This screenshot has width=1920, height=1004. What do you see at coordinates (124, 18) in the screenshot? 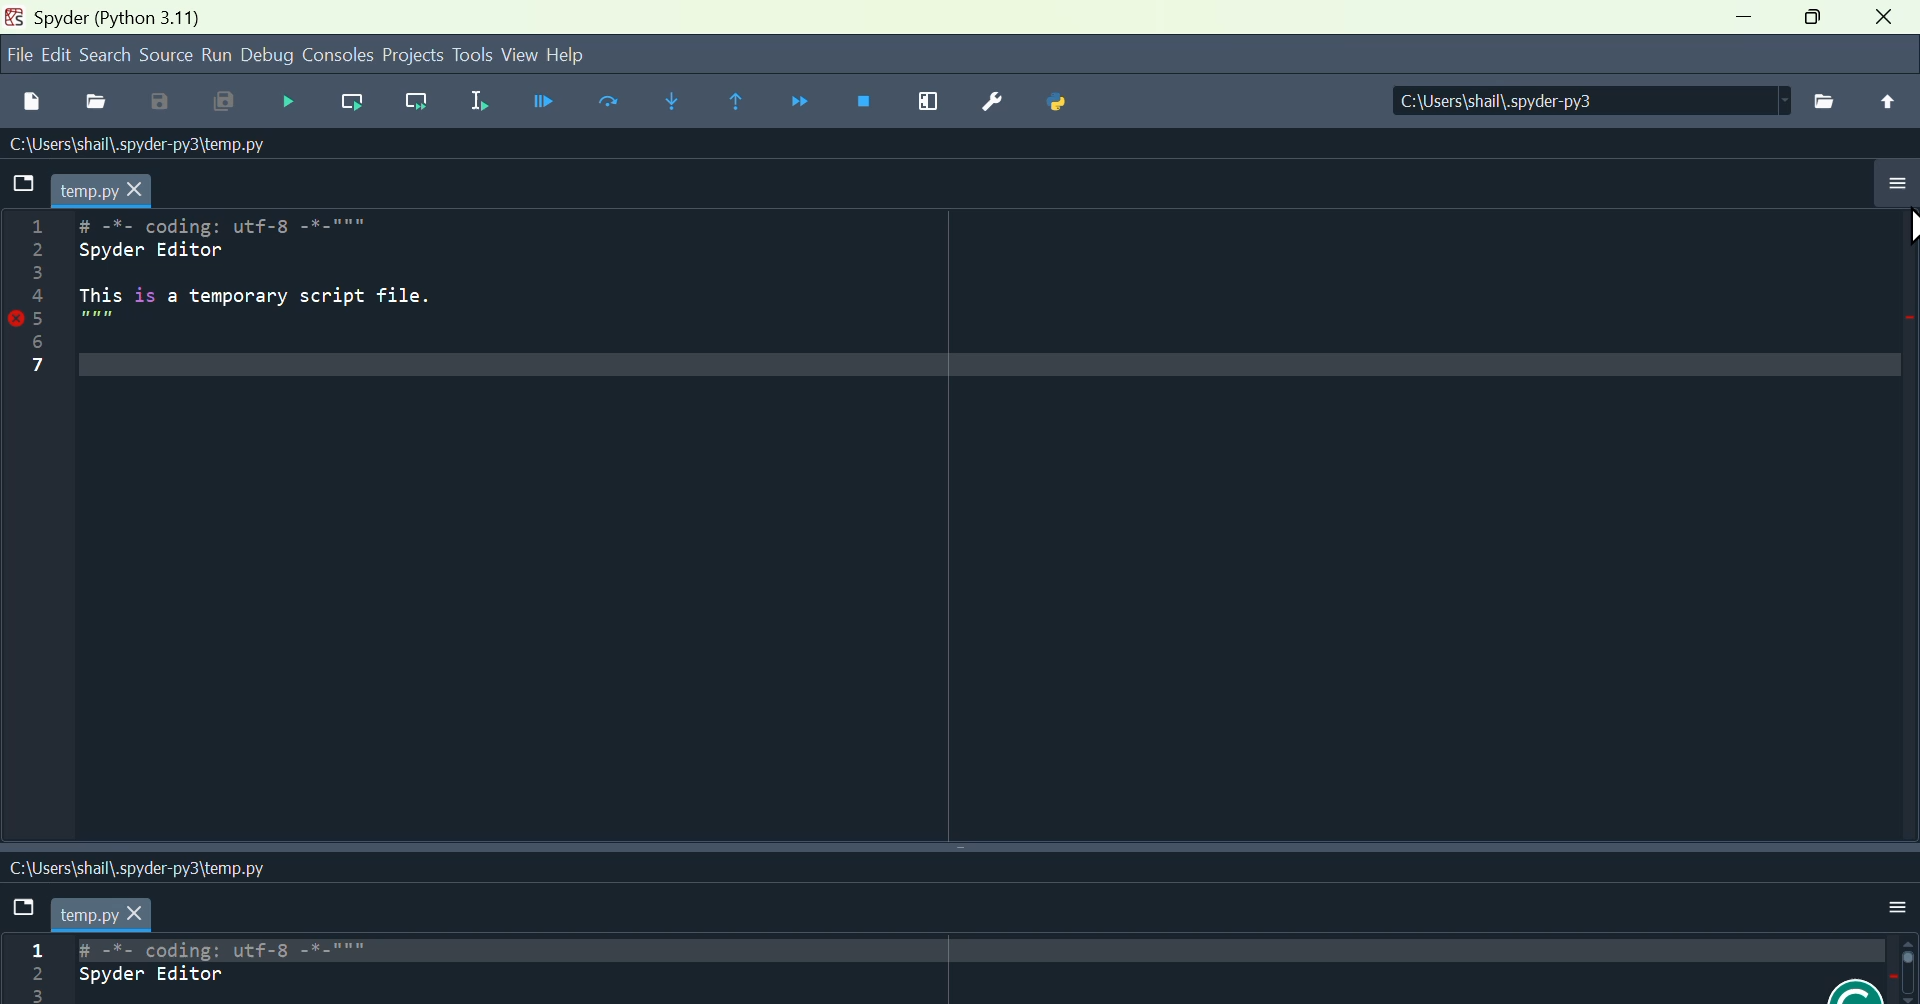
I see `spyder (Python 3.11)` at bounding box center [124, 18].